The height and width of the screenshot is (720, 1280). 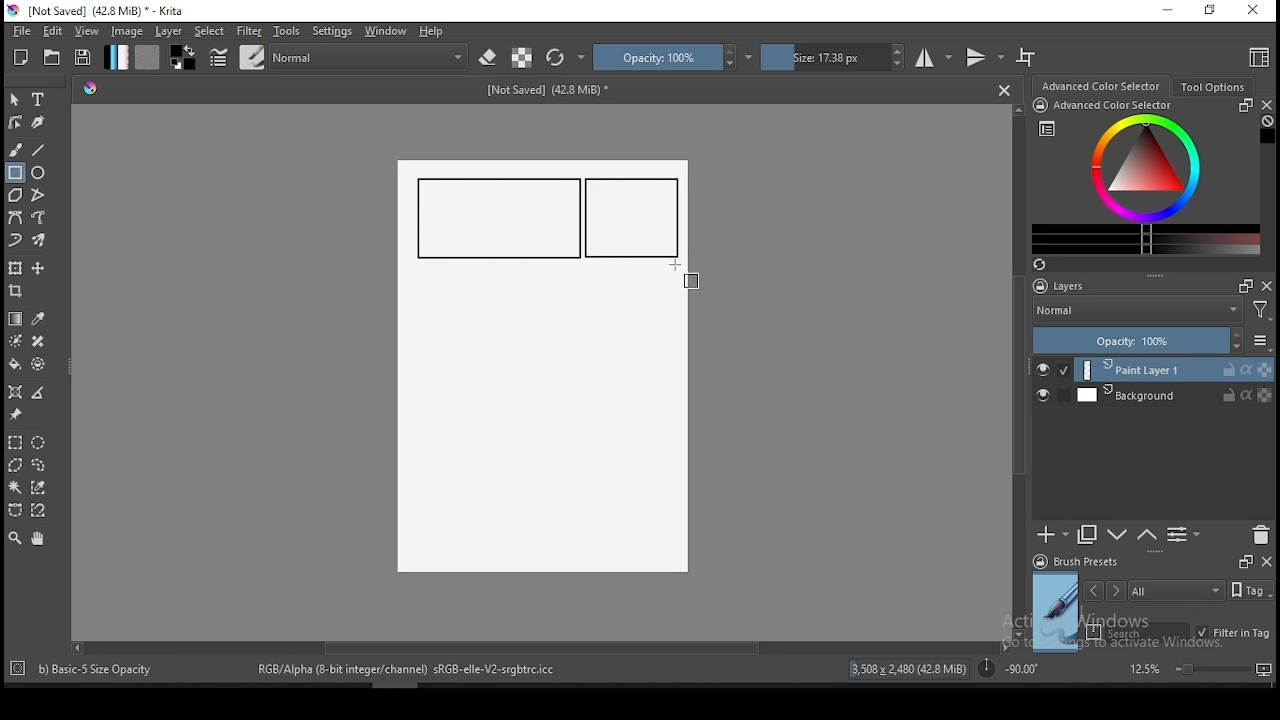 I want to click on colors, so click(x=183, y=57).